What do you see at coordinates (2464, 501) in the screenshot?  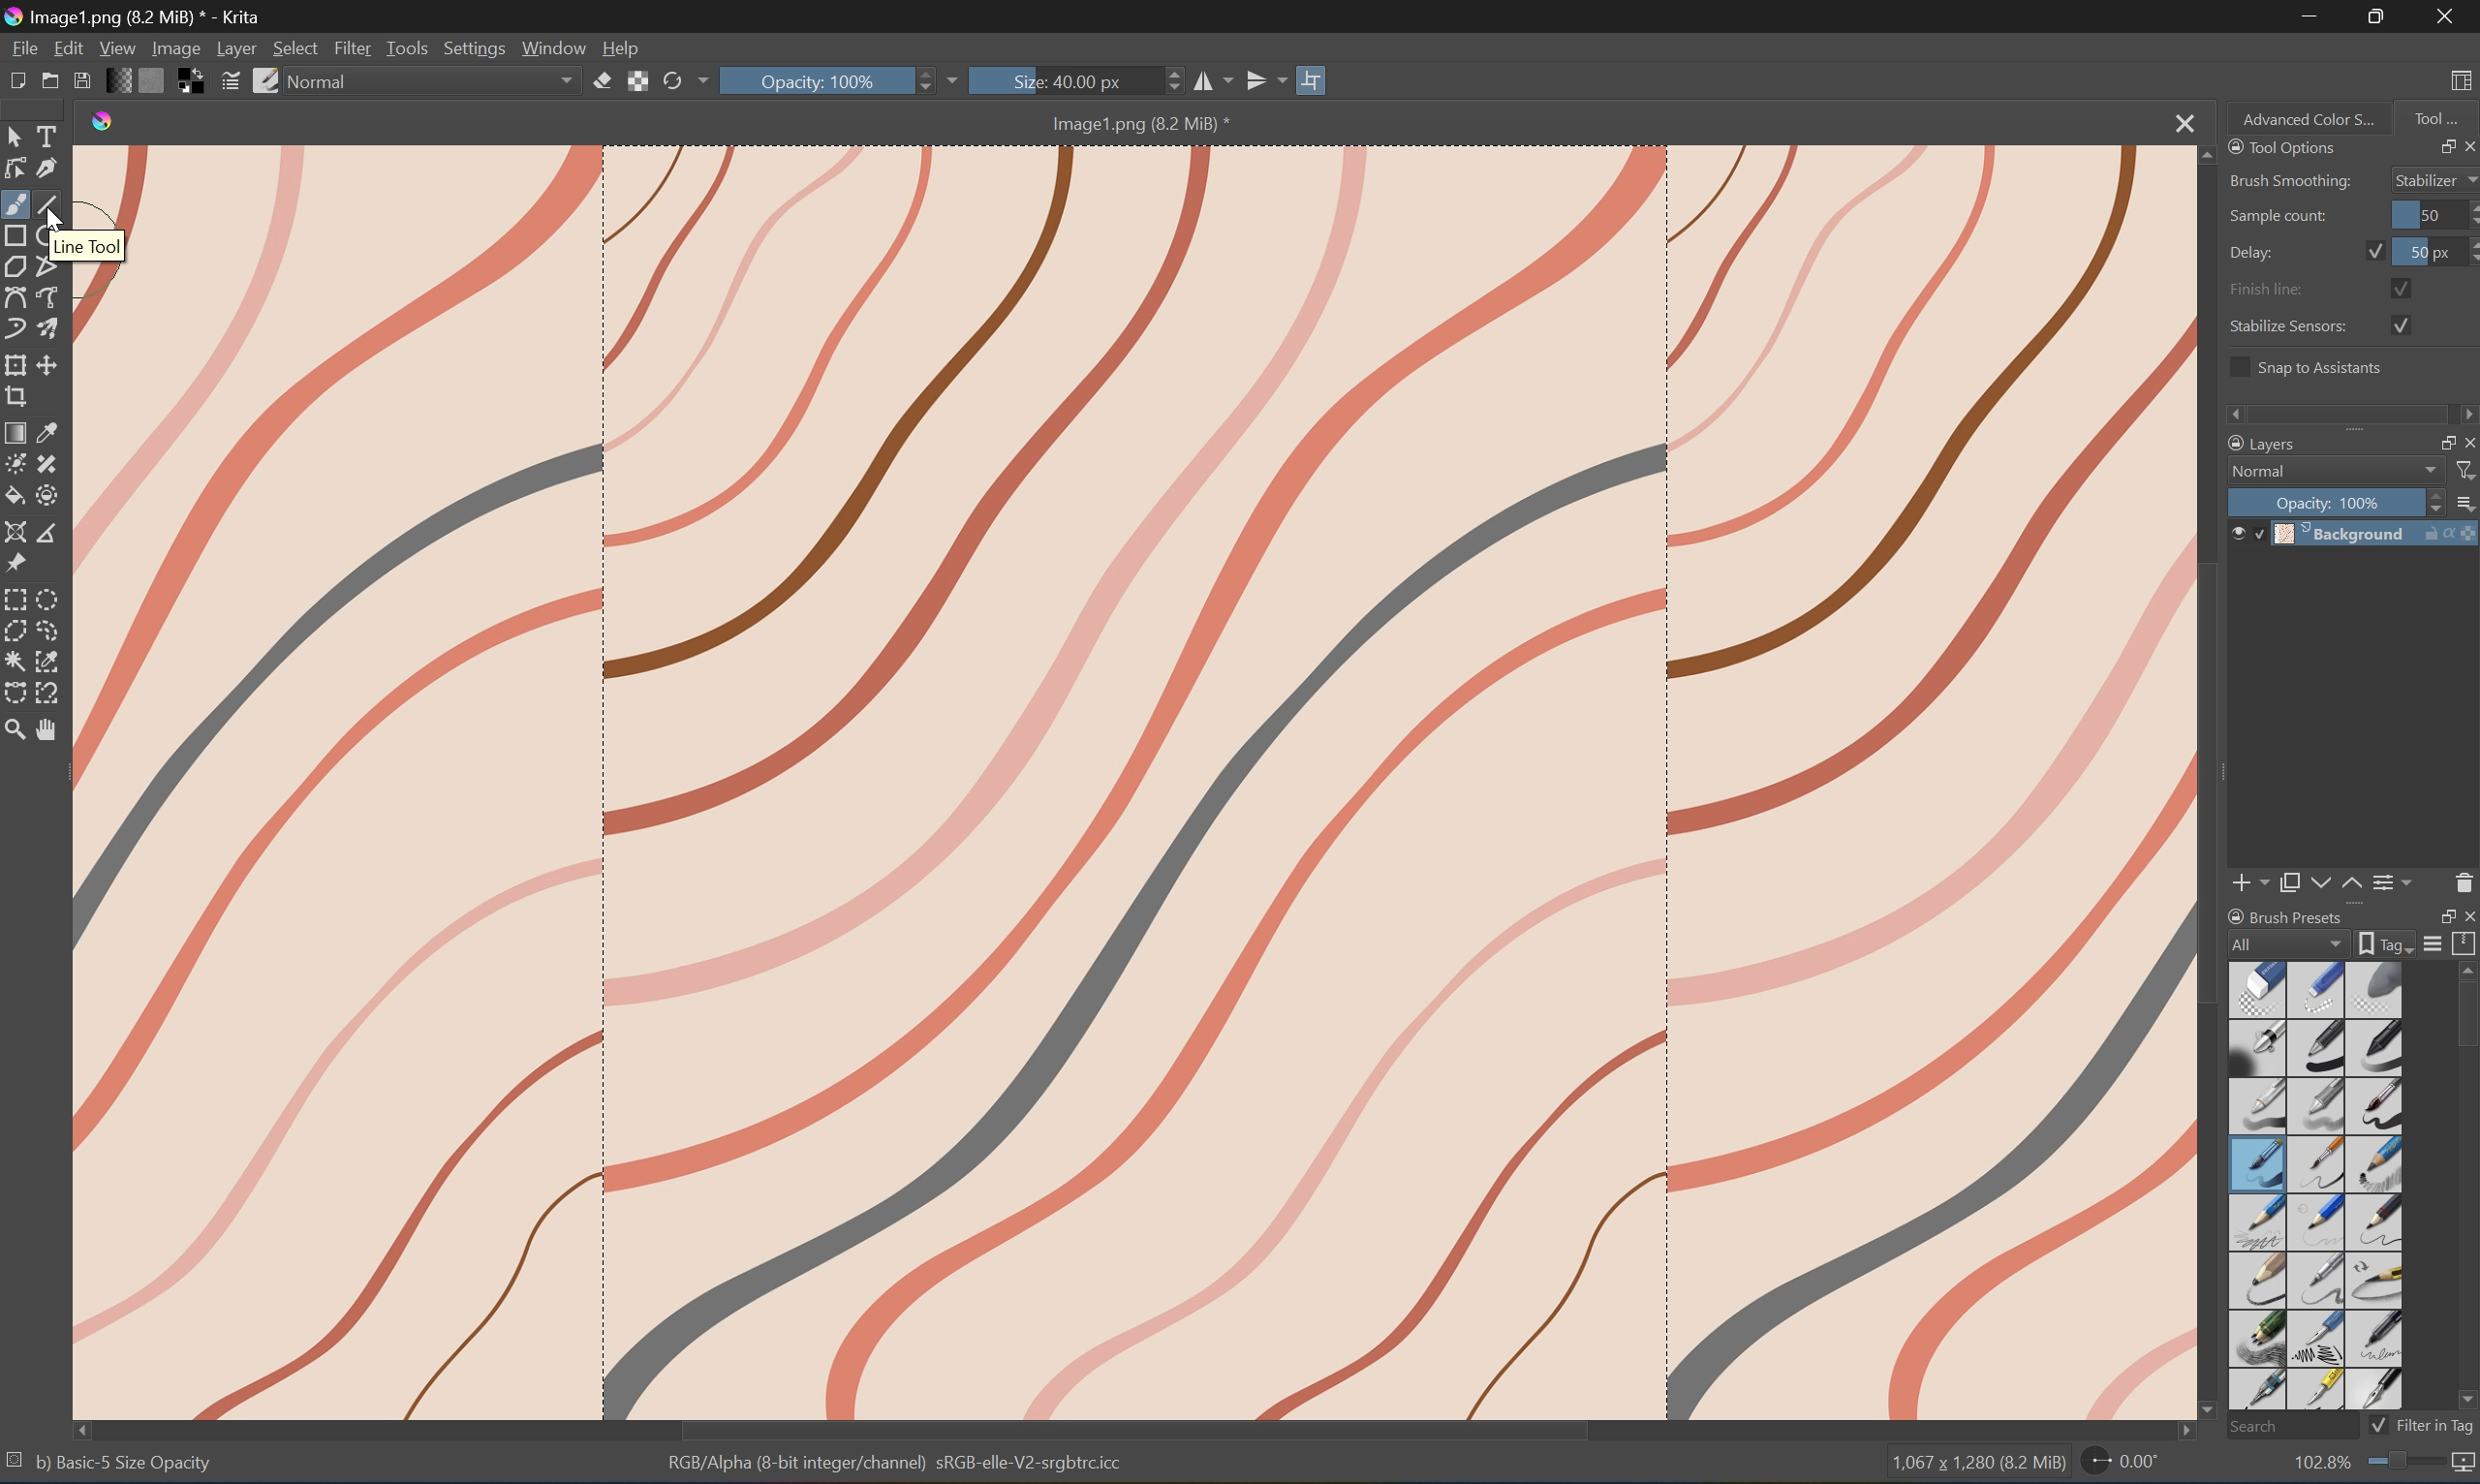 I see `Thumbnail` at bounding box center [2464, 501].